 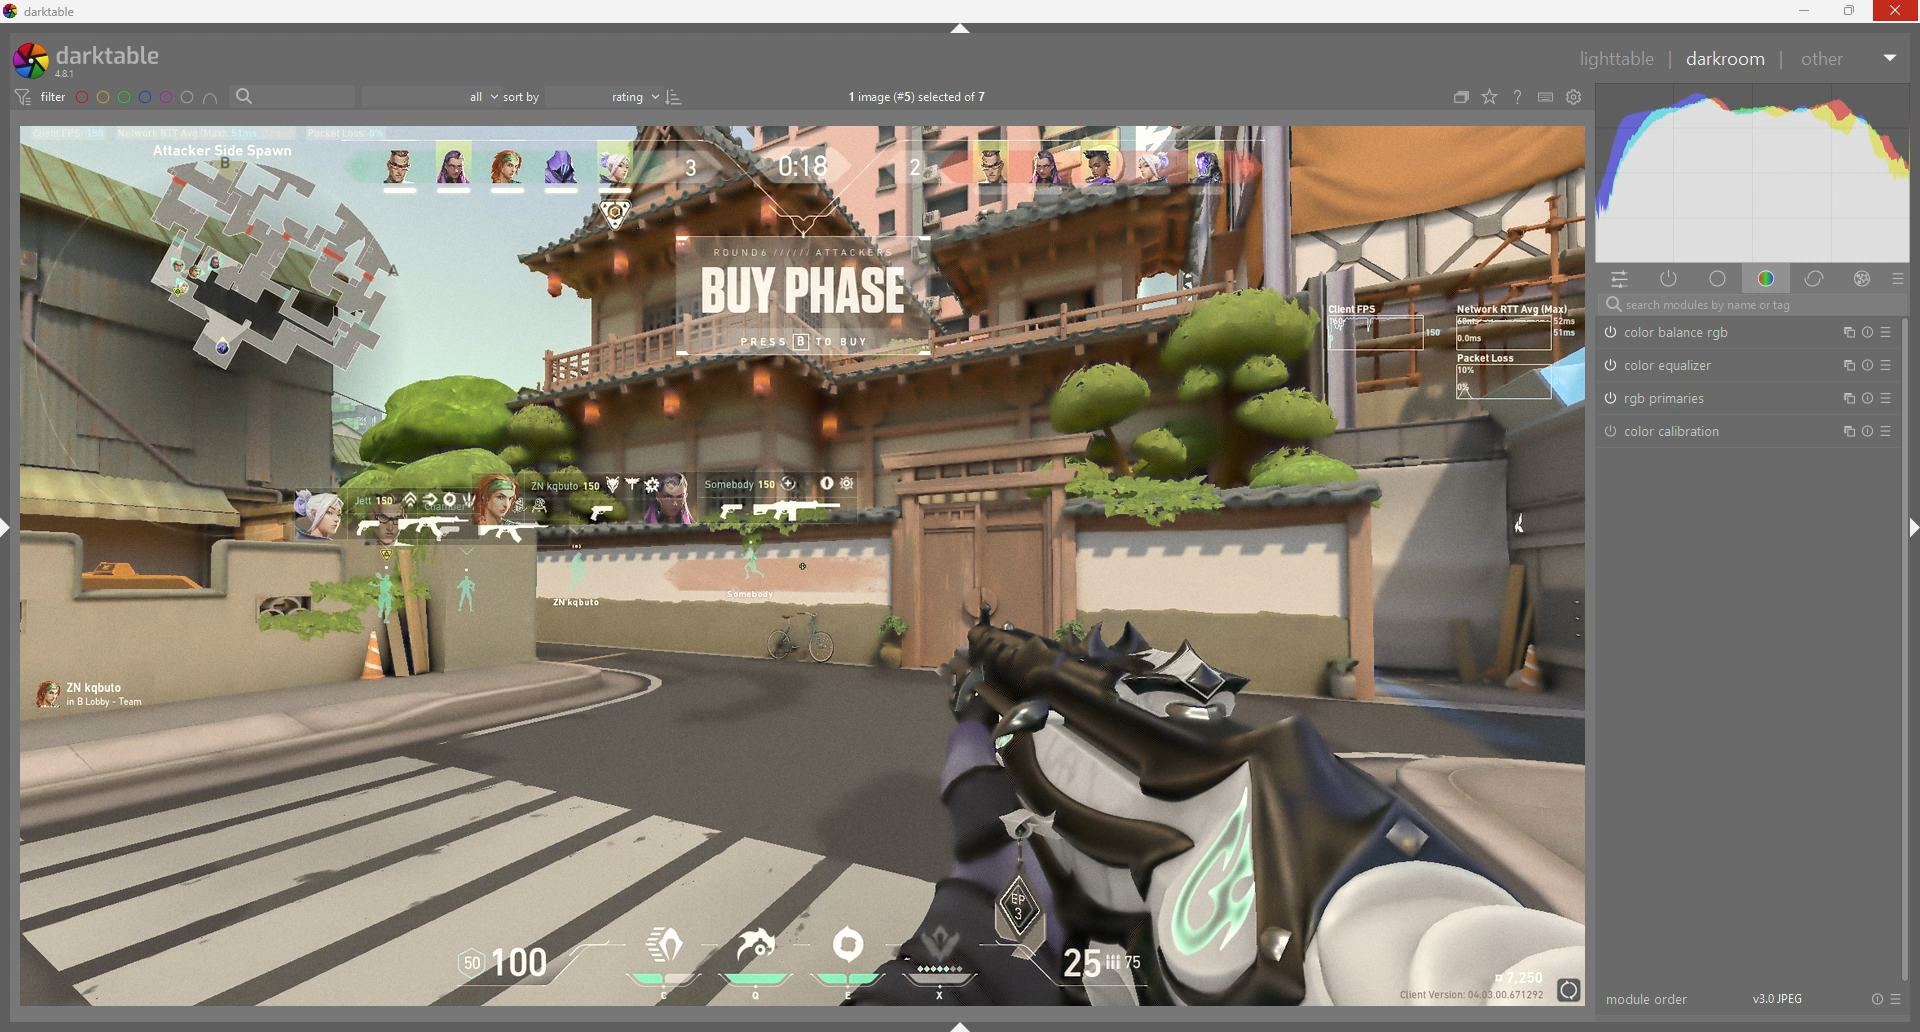 I want to click on close, so click(x=1895, y=11).